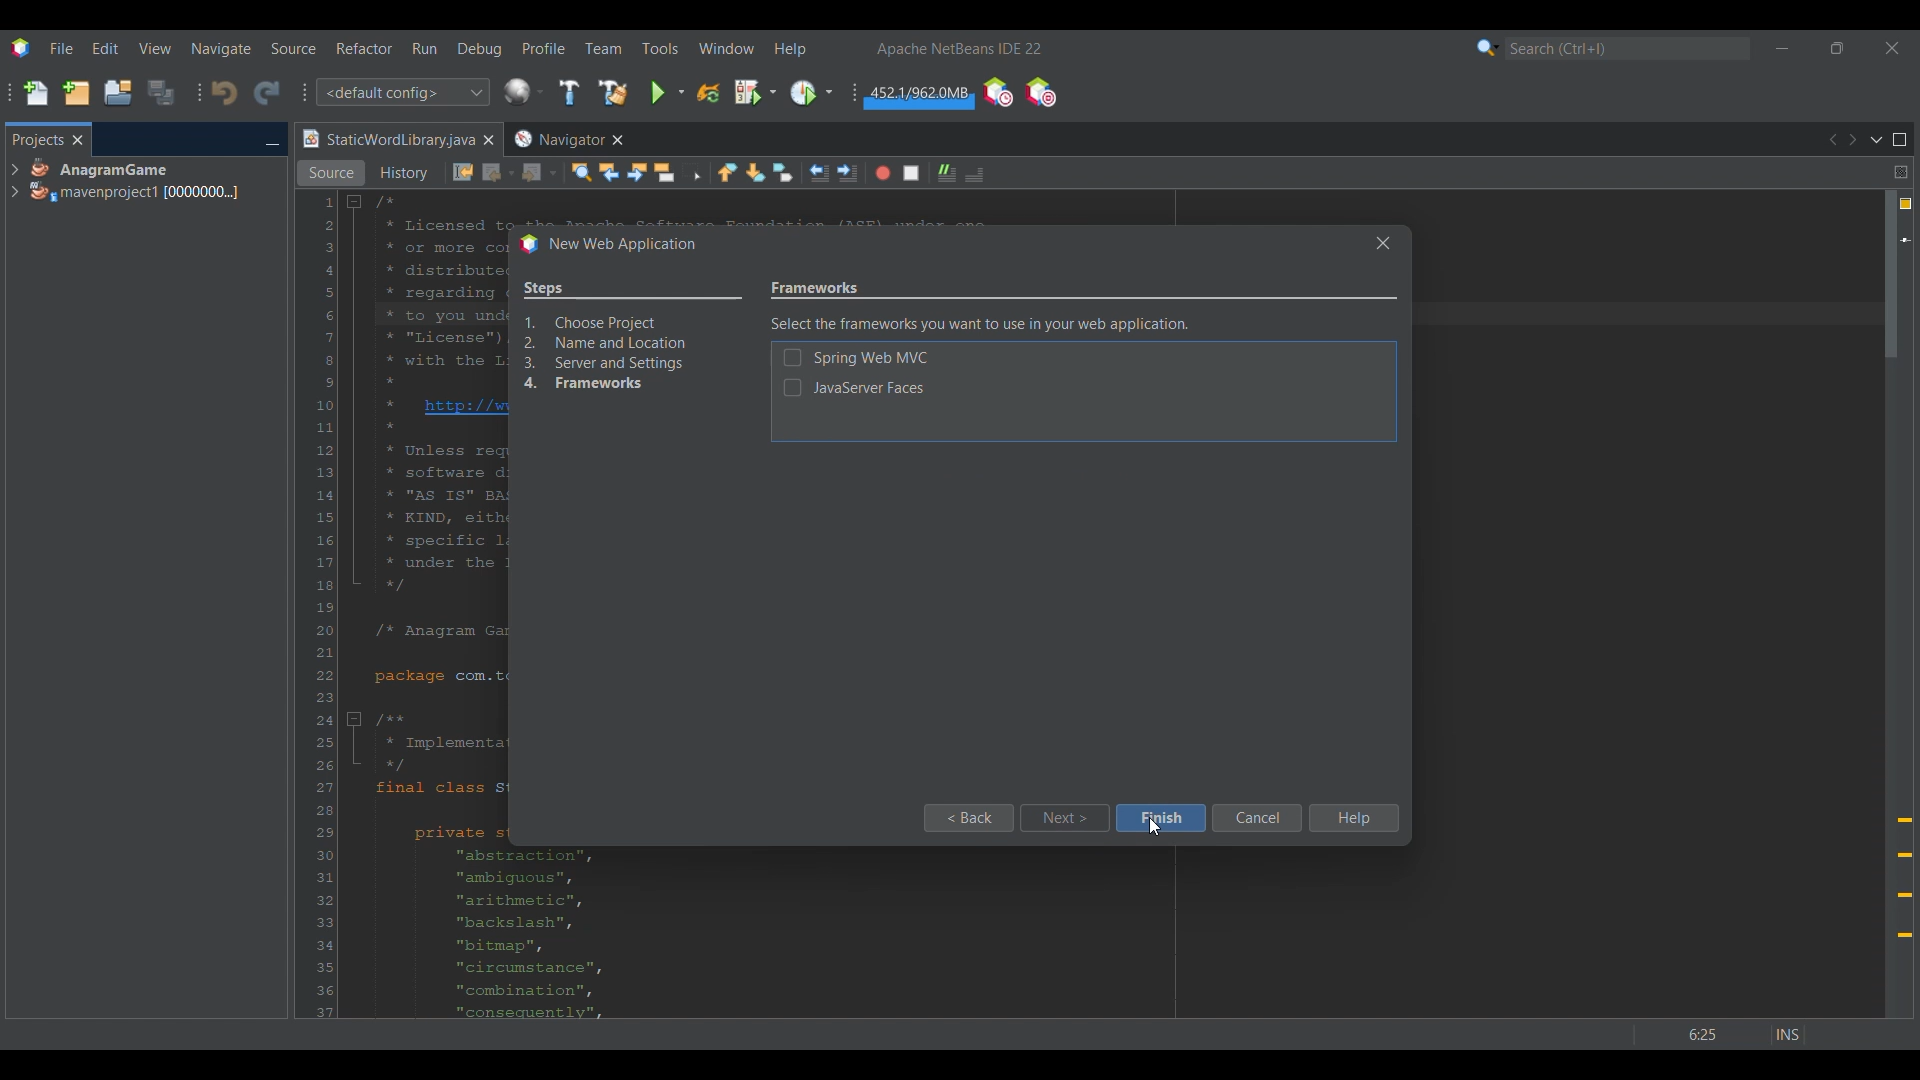 The width and height of the screenshot is (1920, 1080). Describe the element at coordinates (78, 140) in the screenshot. I see `Close tab` at that location.